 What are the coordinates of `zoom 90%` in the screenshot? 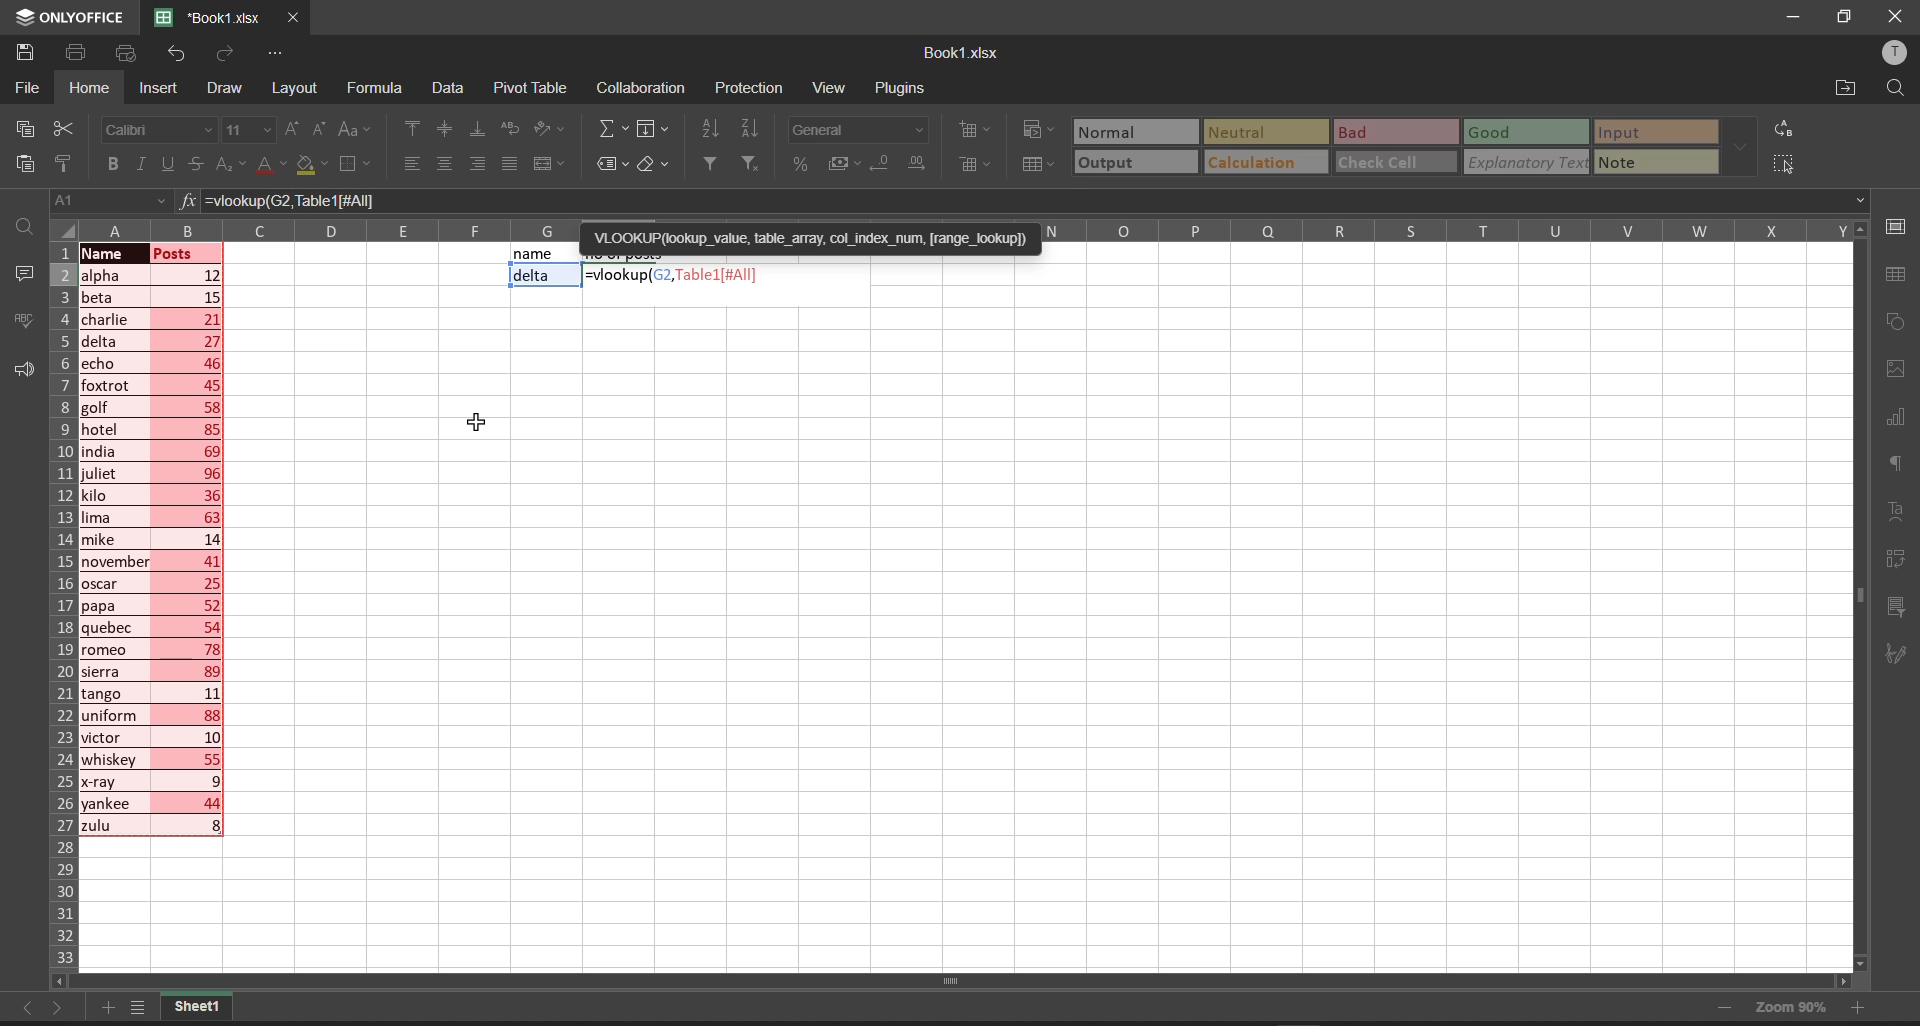 It's located at (1789, 1007).